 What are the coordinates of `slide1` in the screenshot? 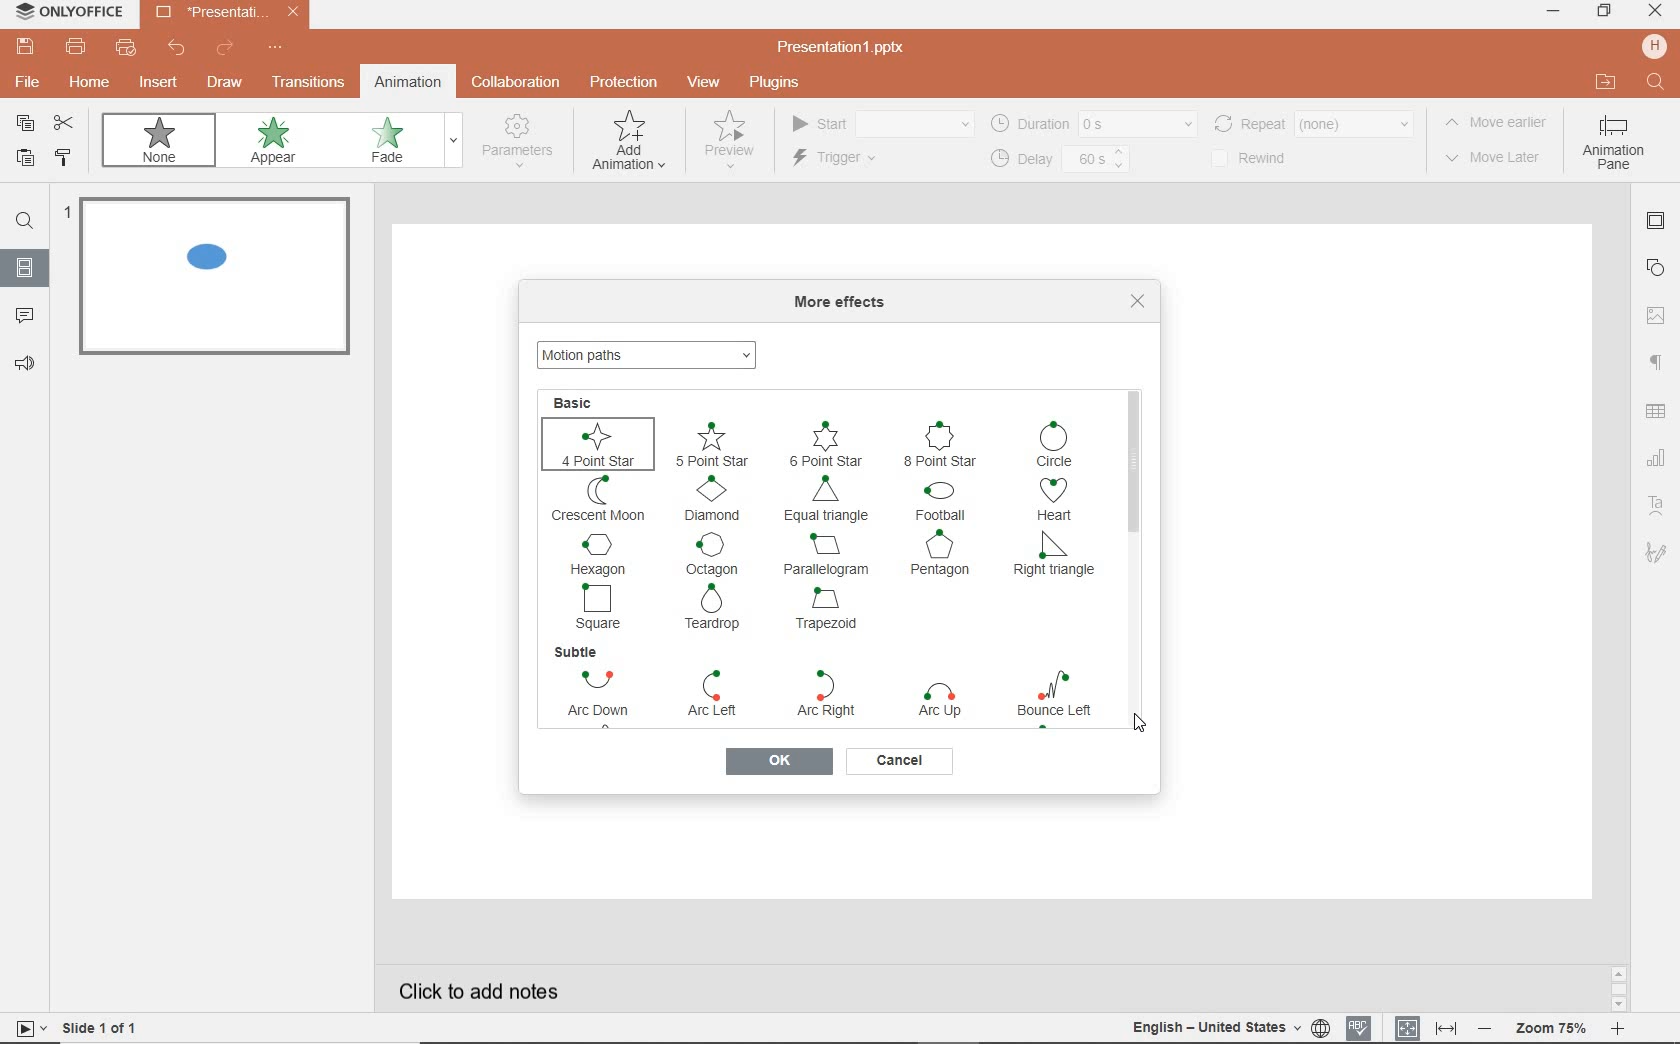 It's located at (220, 280).